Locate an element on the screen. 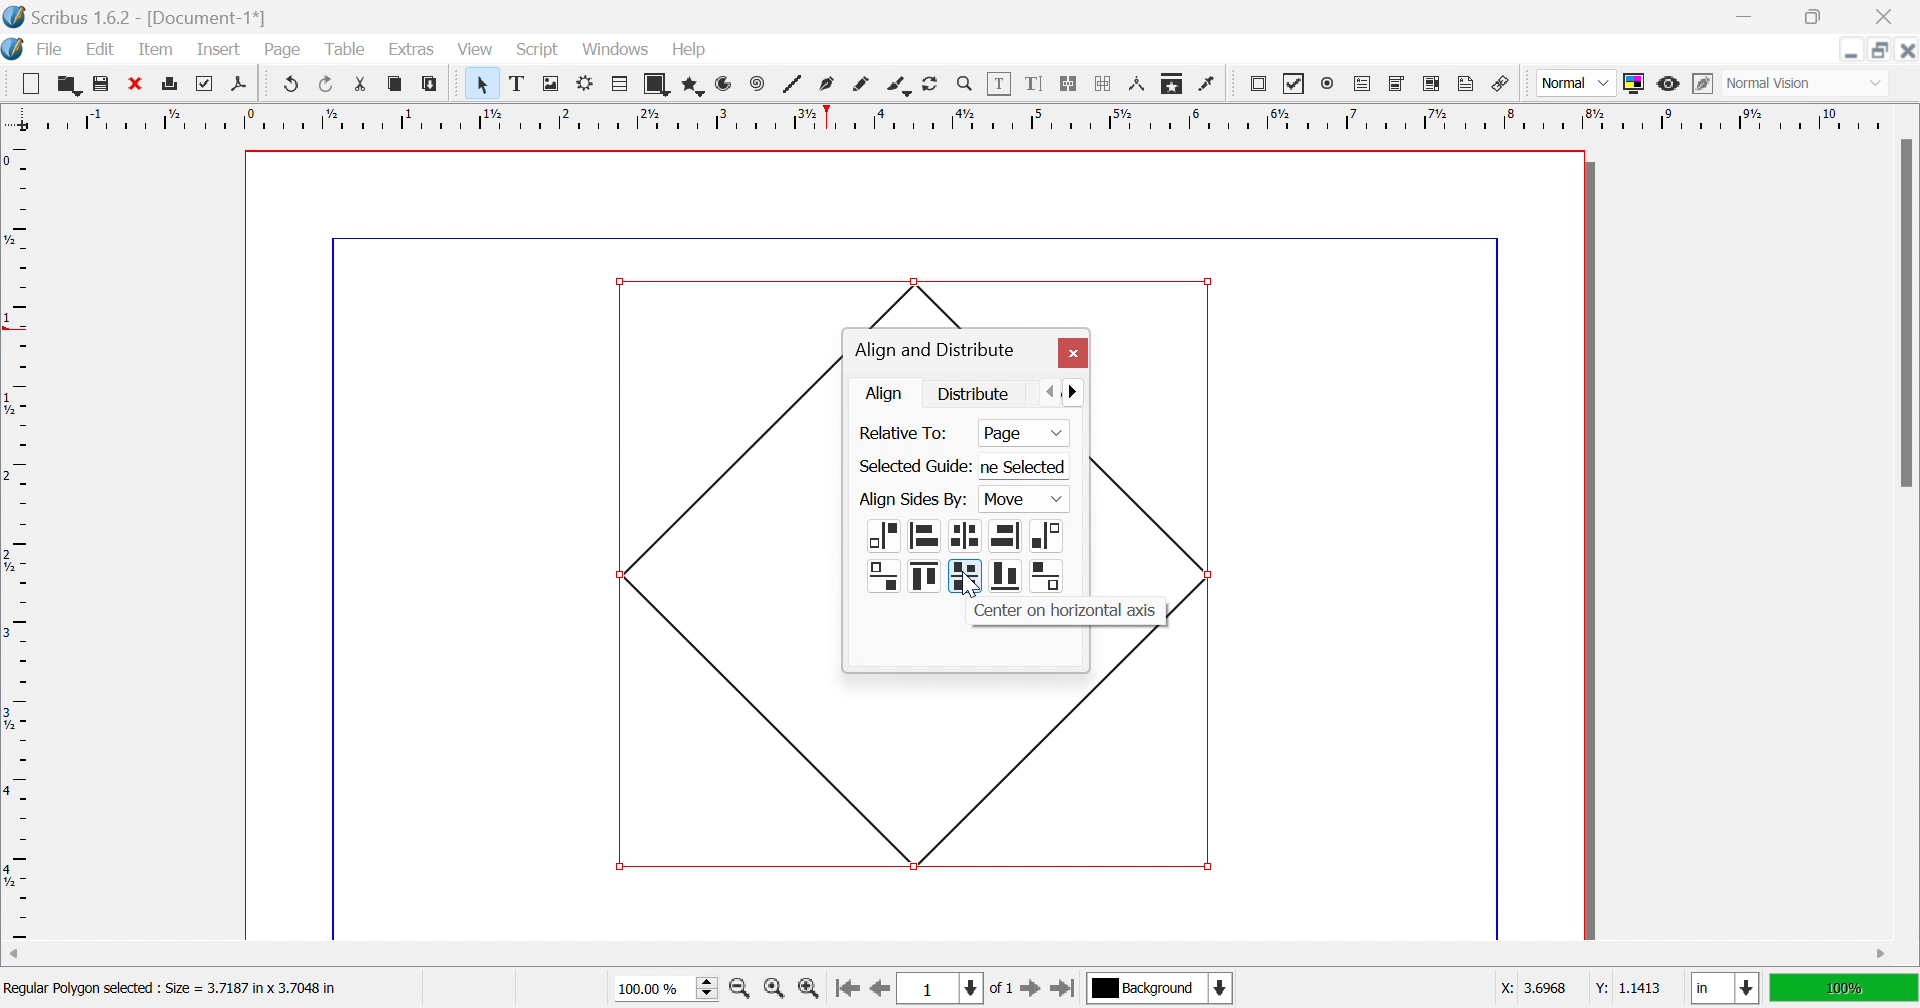  ne Selected is located at coordinates (1029, 469).